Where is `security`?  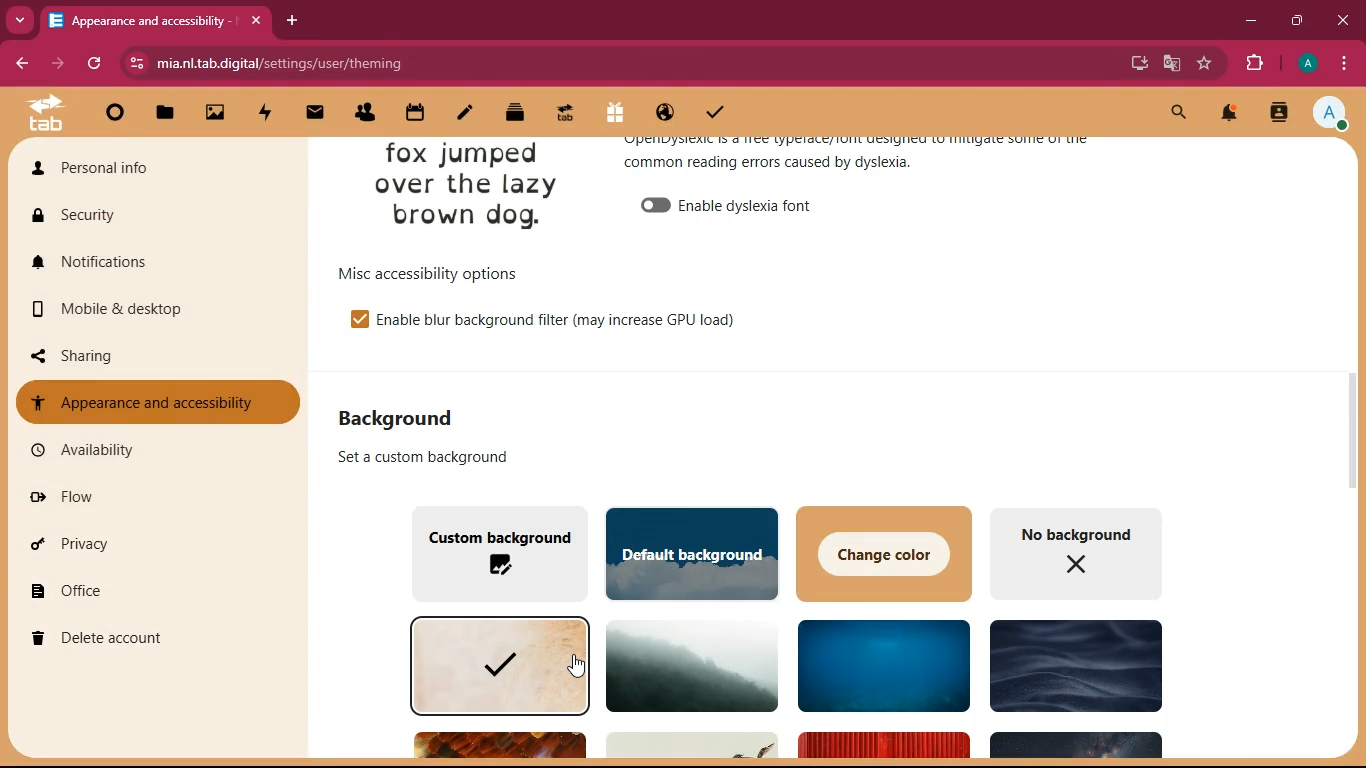 security is located at coordinates (153, 218).